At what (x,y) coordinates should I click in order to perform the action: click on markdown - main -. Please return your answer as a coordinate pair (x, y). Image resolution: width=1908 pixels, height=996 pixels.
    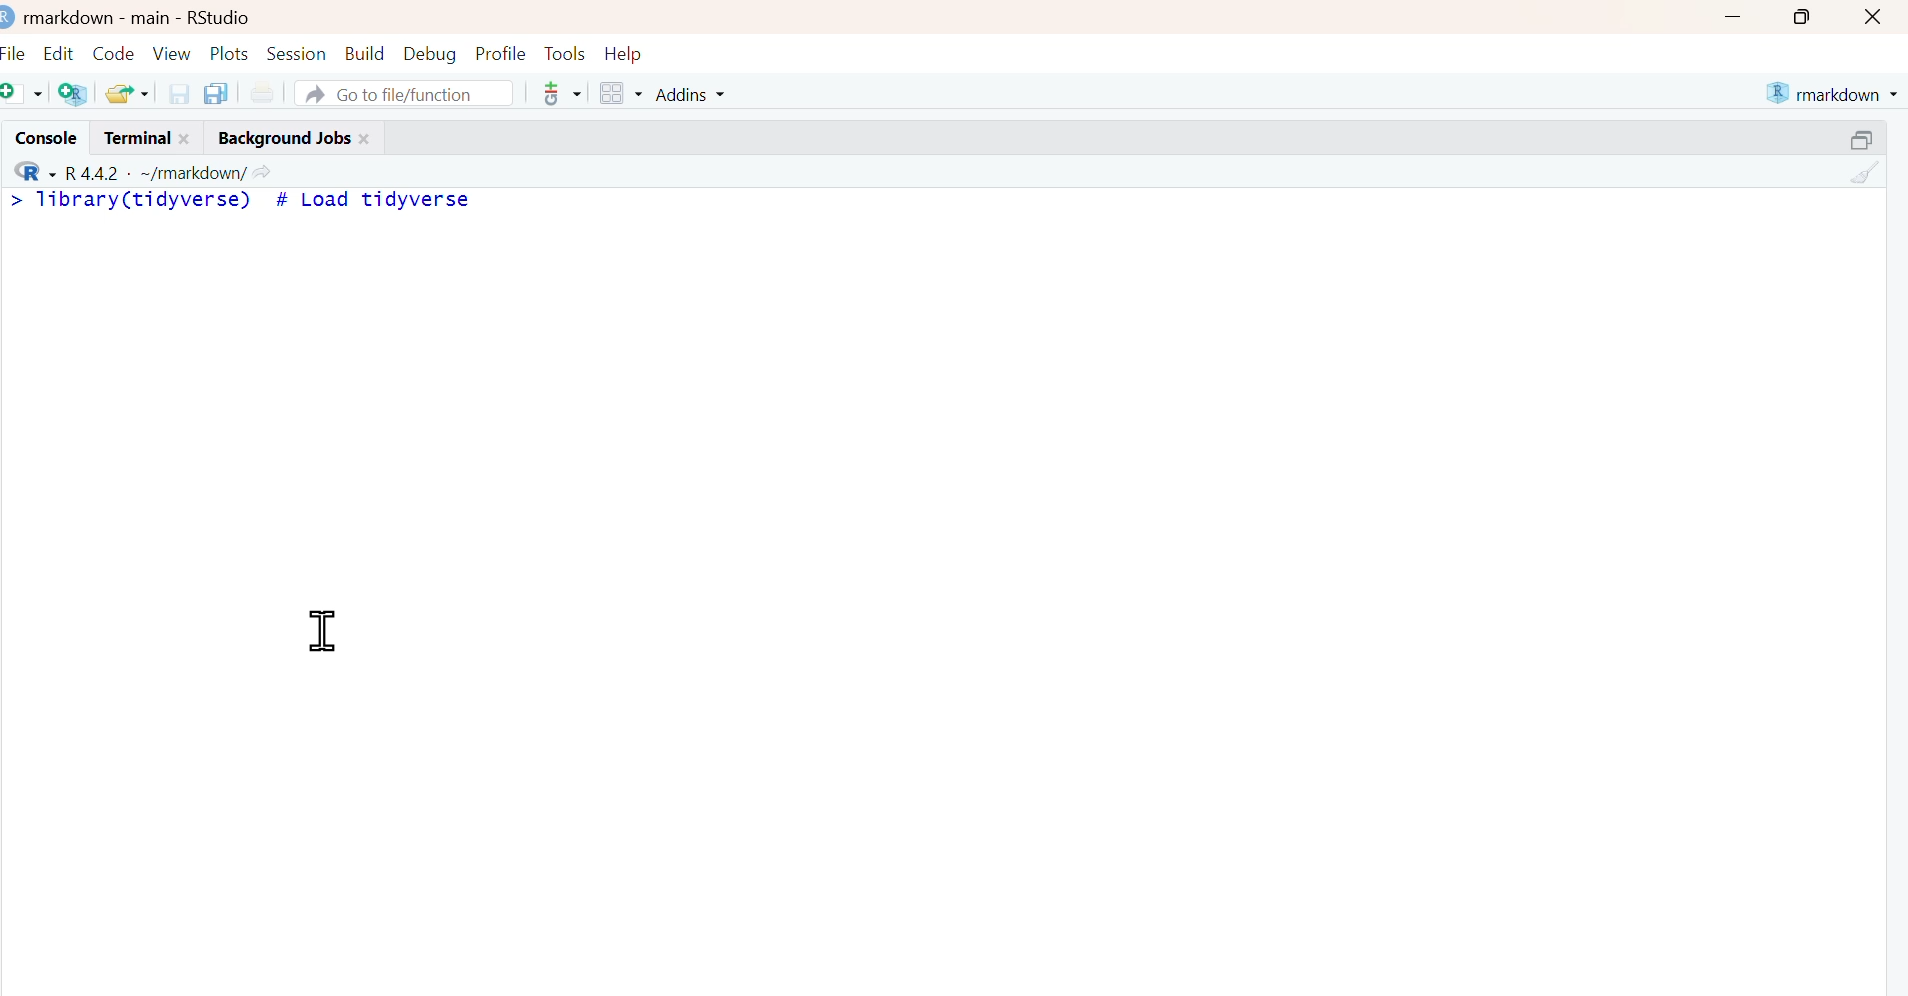
    Looking at the image, I should click on (99, 15).